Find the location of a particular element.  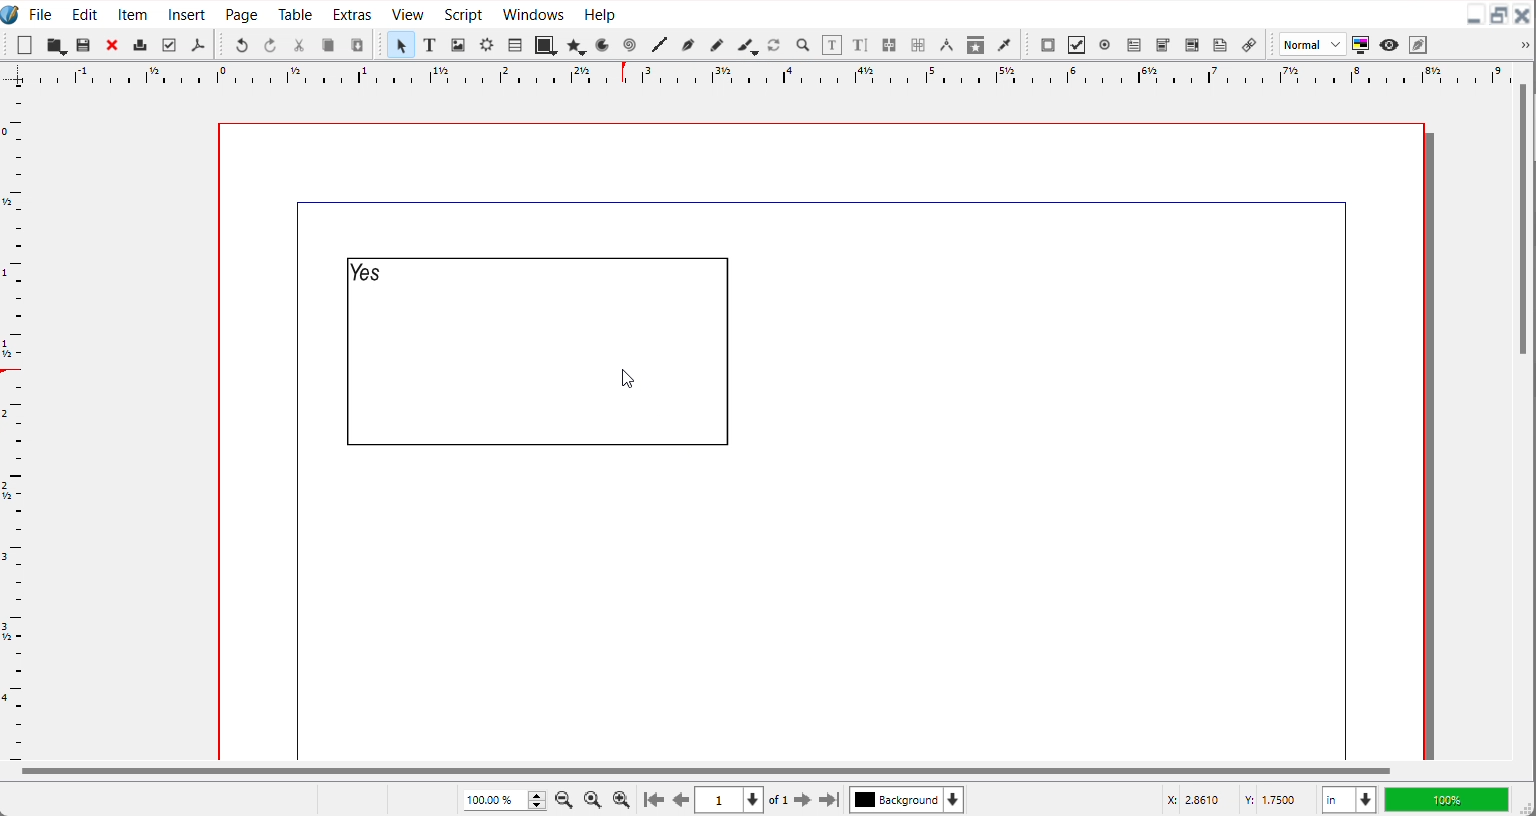

Table is located at coordinates (514, 44).